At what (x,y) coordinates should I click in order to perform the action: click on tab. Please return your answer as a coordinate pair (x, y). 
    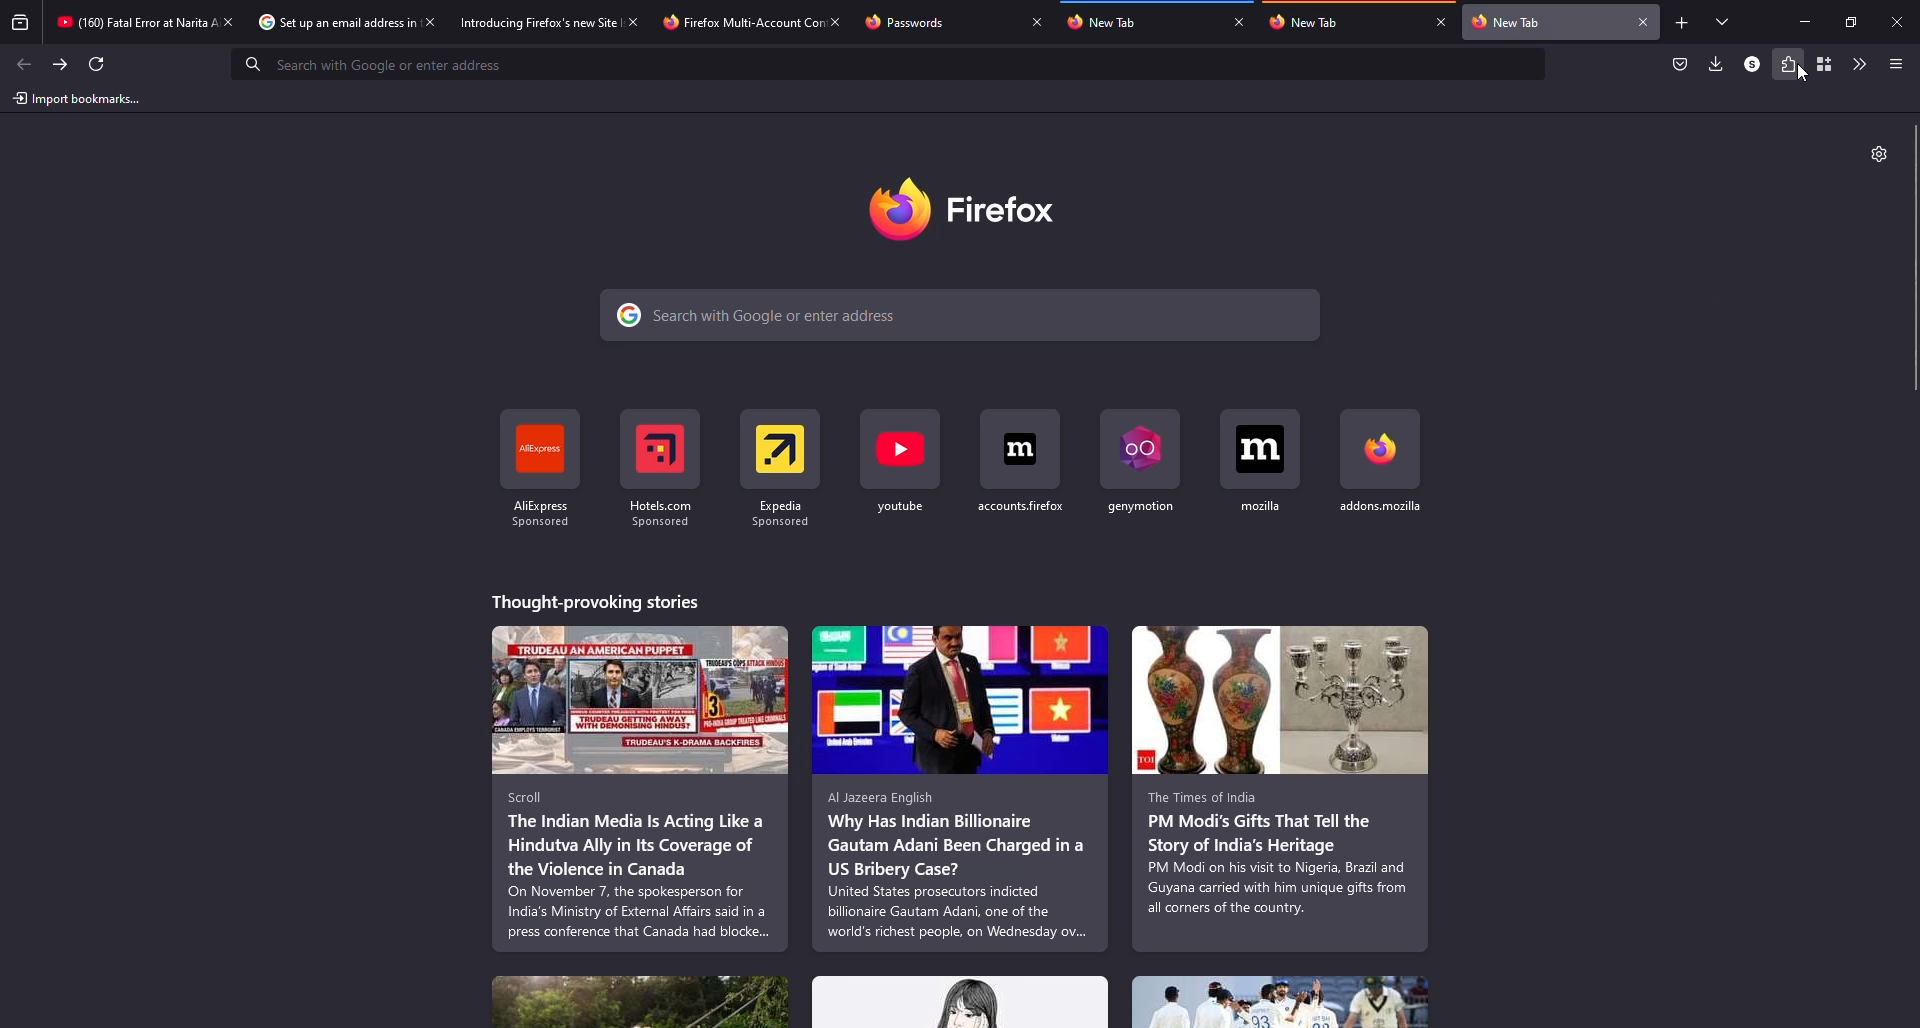
    Looking at the image, I should click on (1304, 22).